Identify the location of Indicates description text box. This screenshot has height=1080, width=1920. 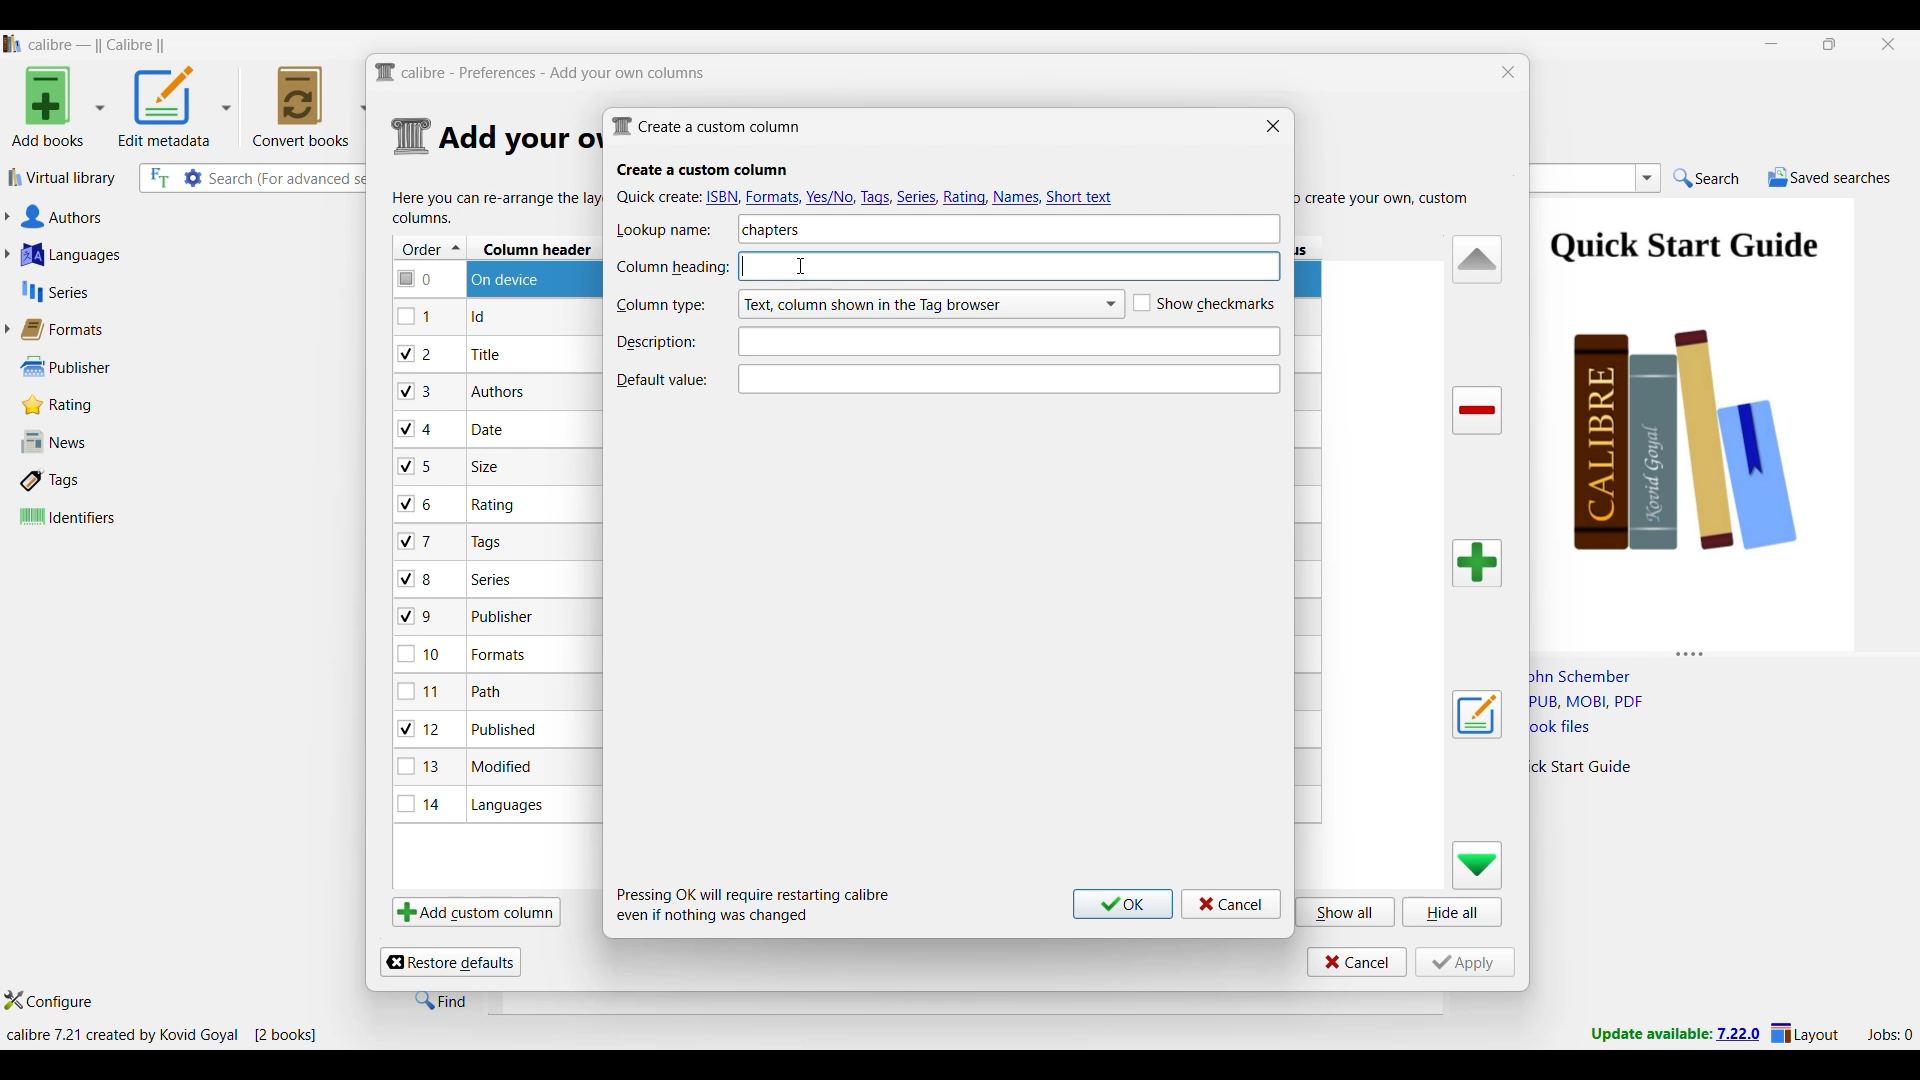
(657, 342).